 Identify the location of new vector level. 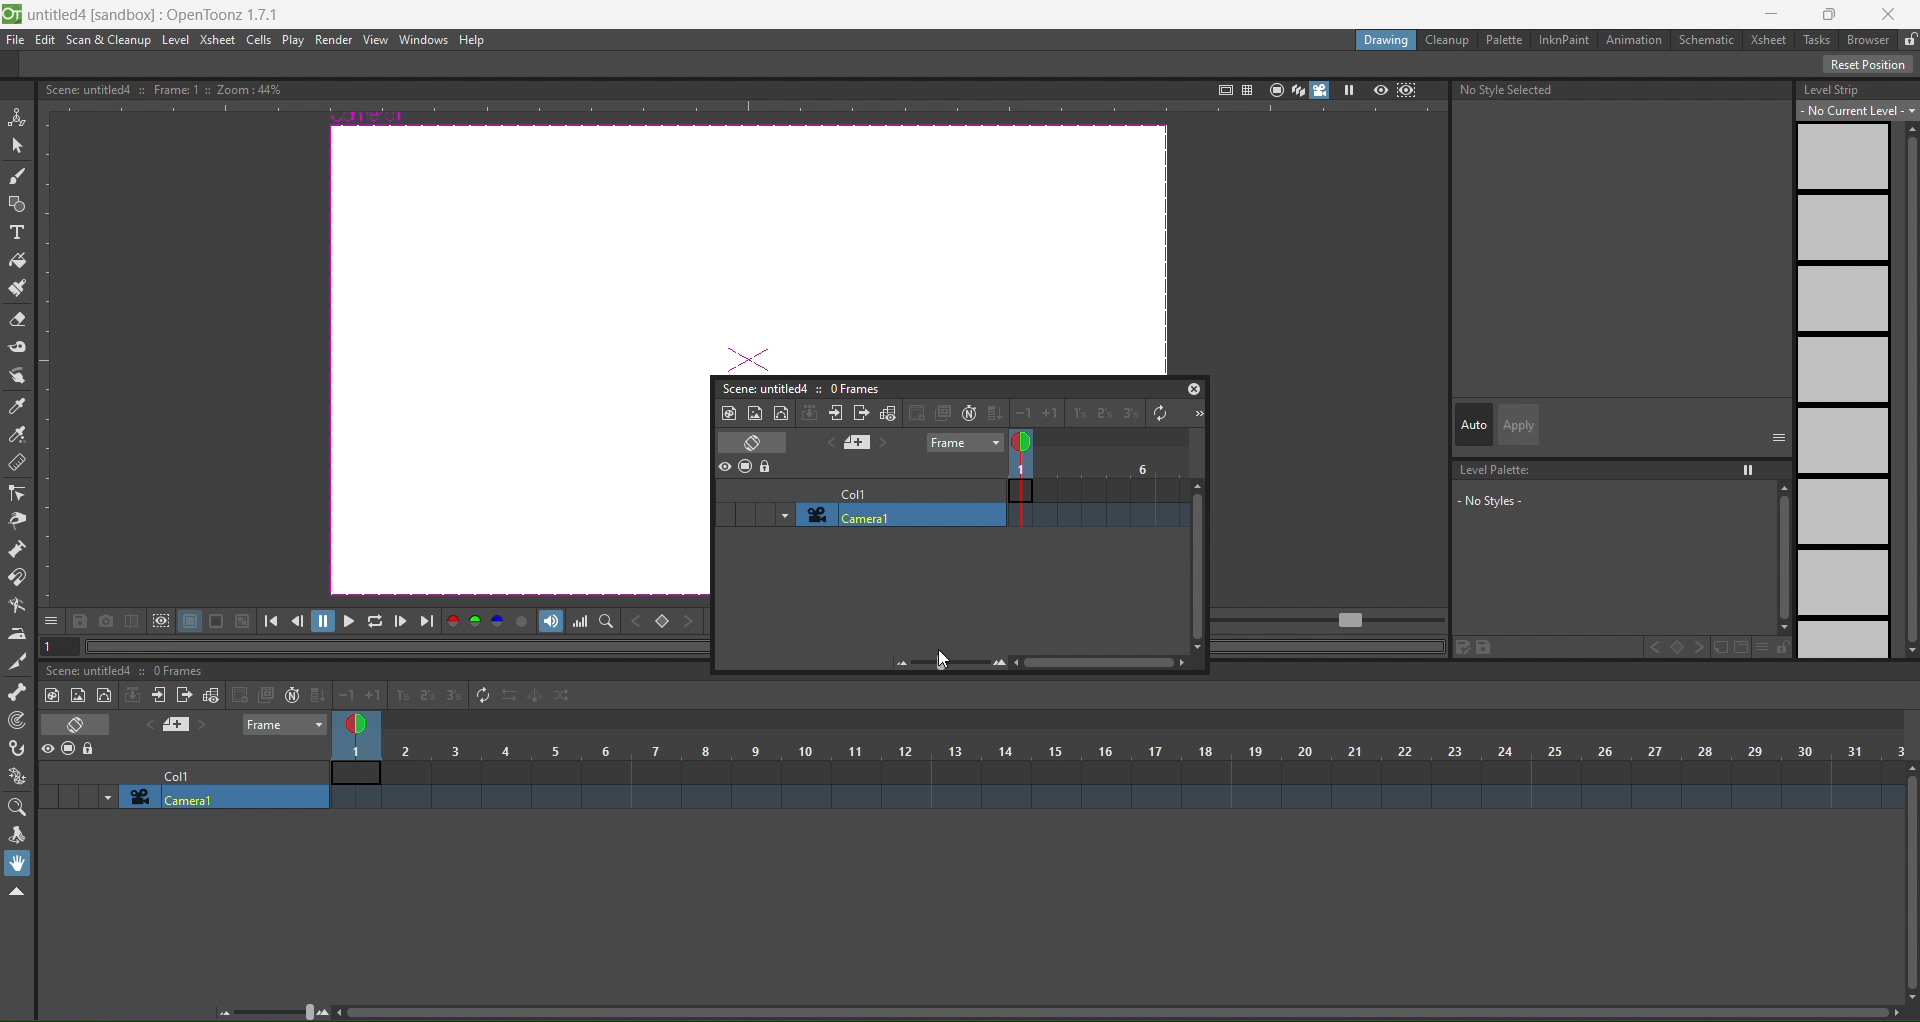
(781, 412).